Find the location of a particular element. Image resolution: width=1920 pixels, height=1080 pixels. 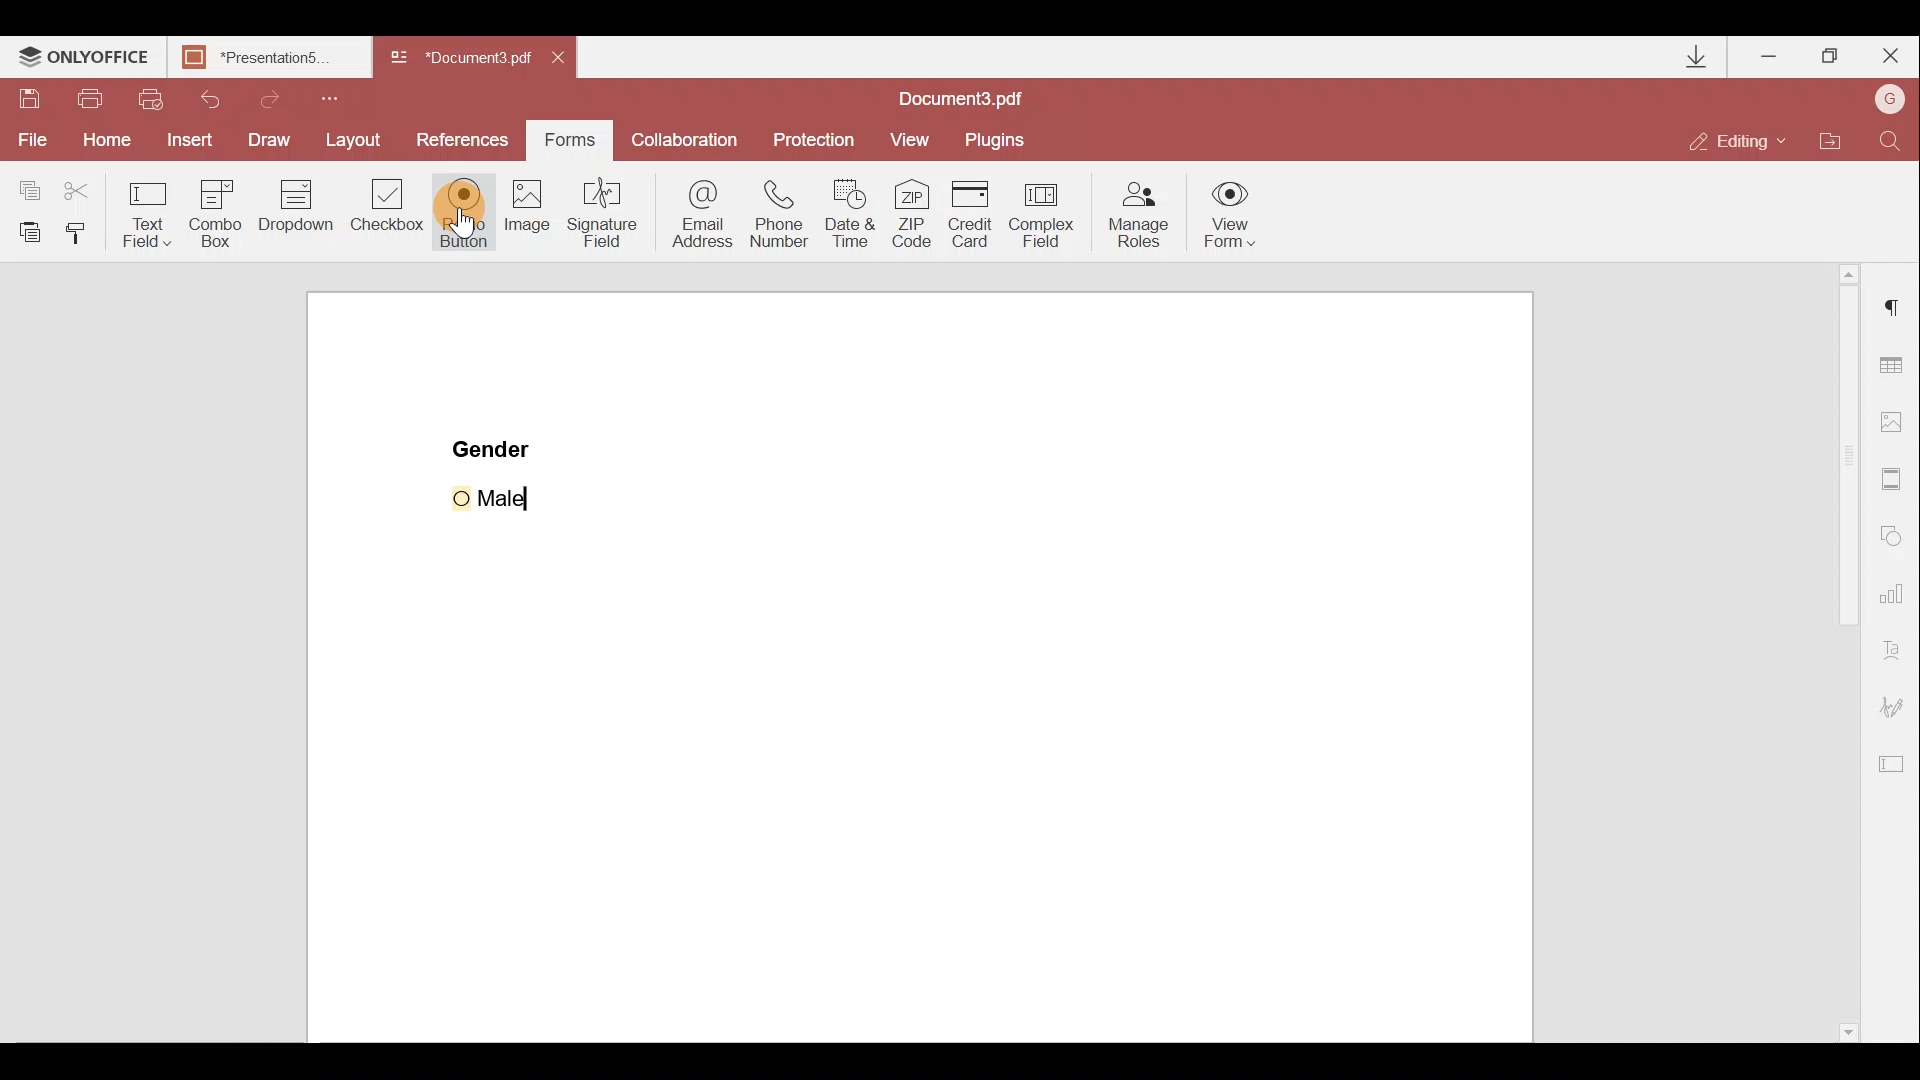

Copy is located at coordinates (25, 184).